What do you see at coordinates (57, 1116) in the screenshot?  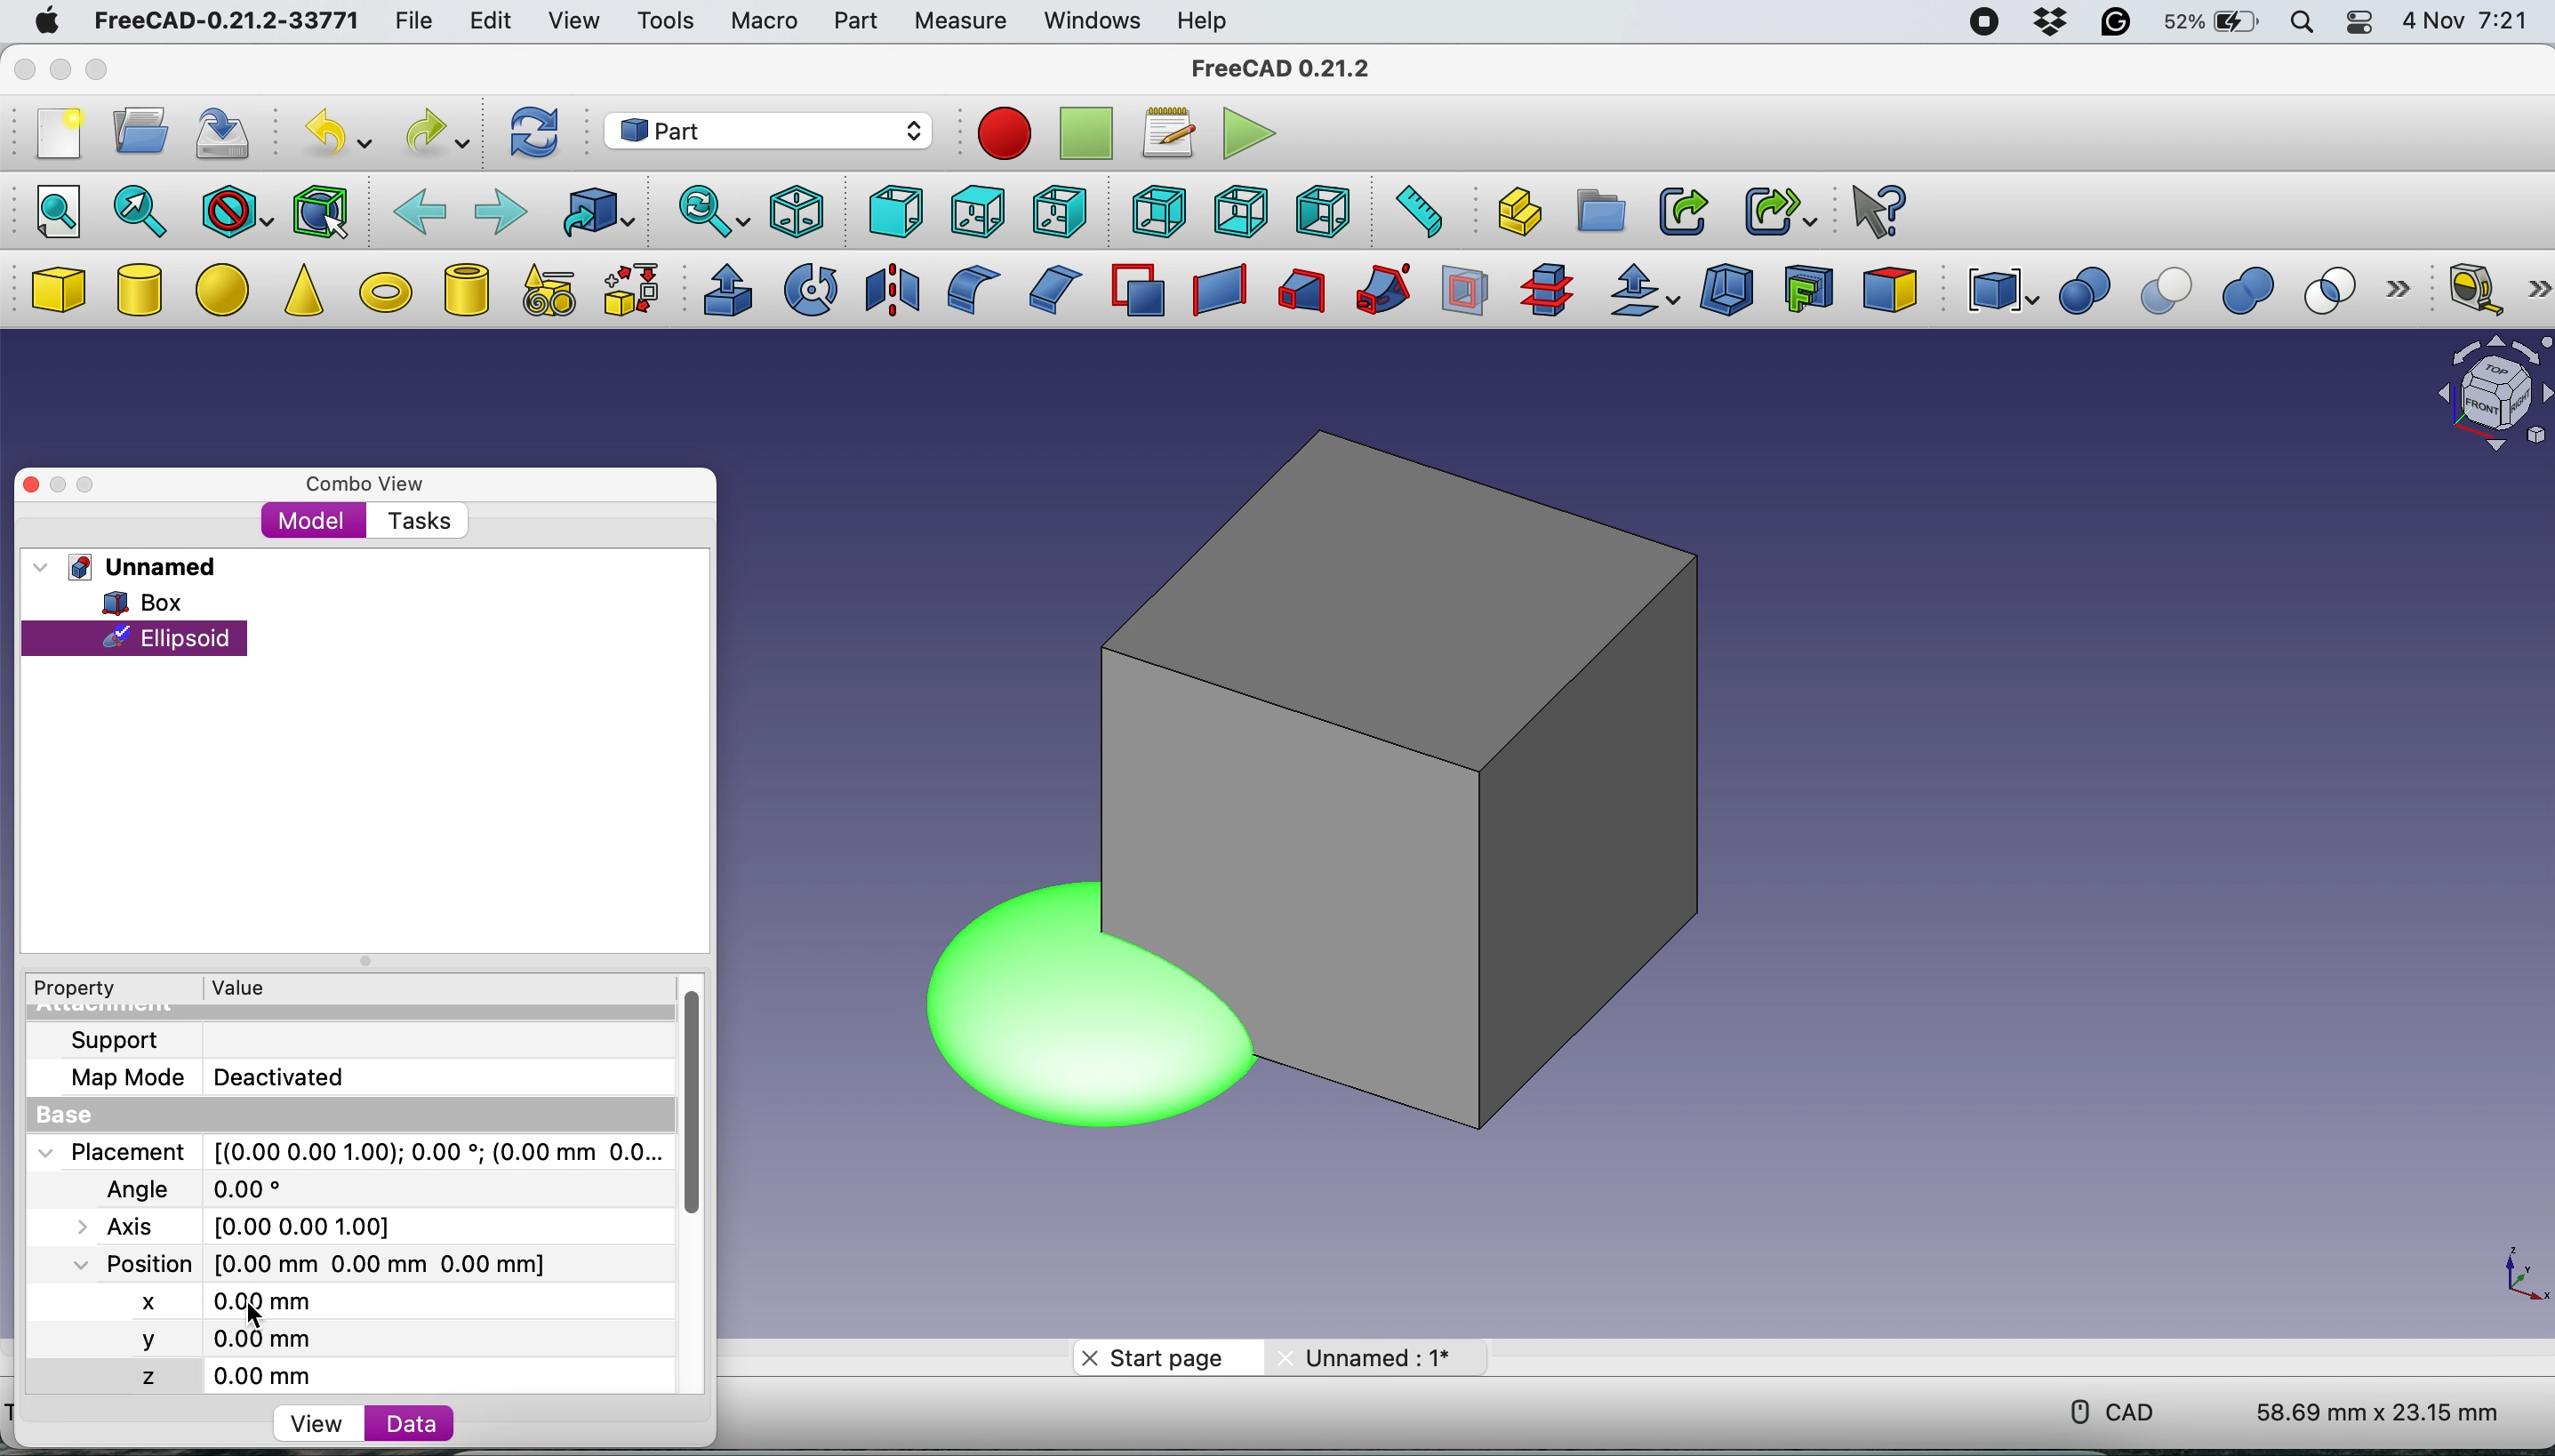 I see `base` at bounding box center [57, 1116].